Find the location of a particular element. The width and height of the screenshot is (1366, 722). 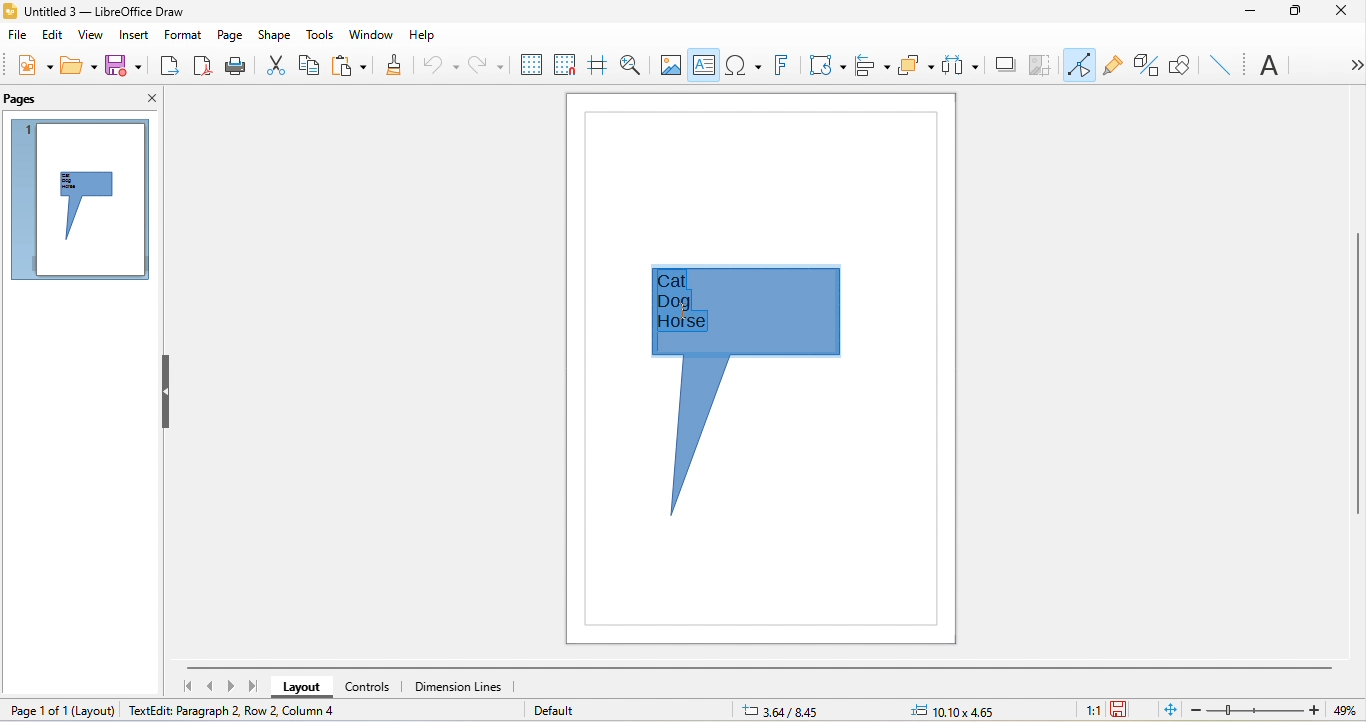

controls is located at coordinates (377, 686).